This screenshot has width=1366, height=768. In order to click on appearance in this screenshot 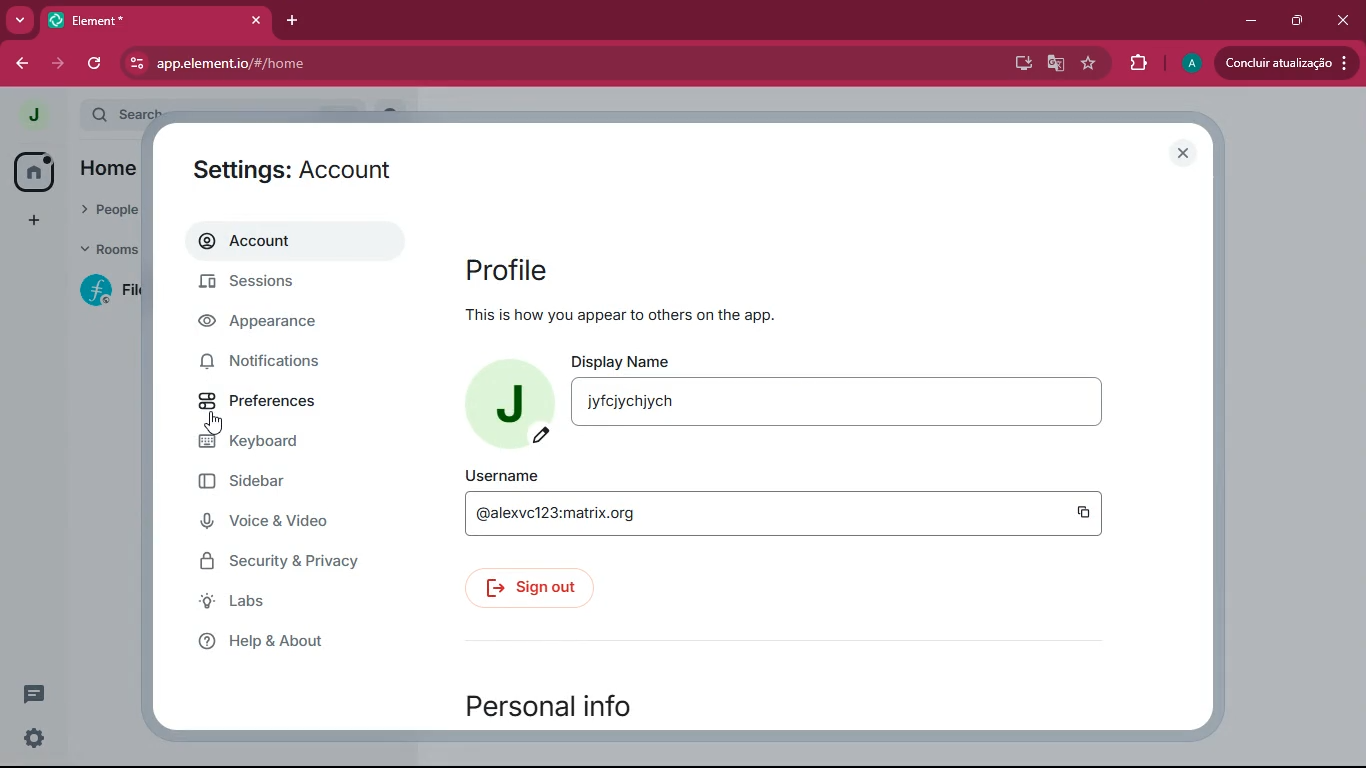, I will do `click(277, 324)`.